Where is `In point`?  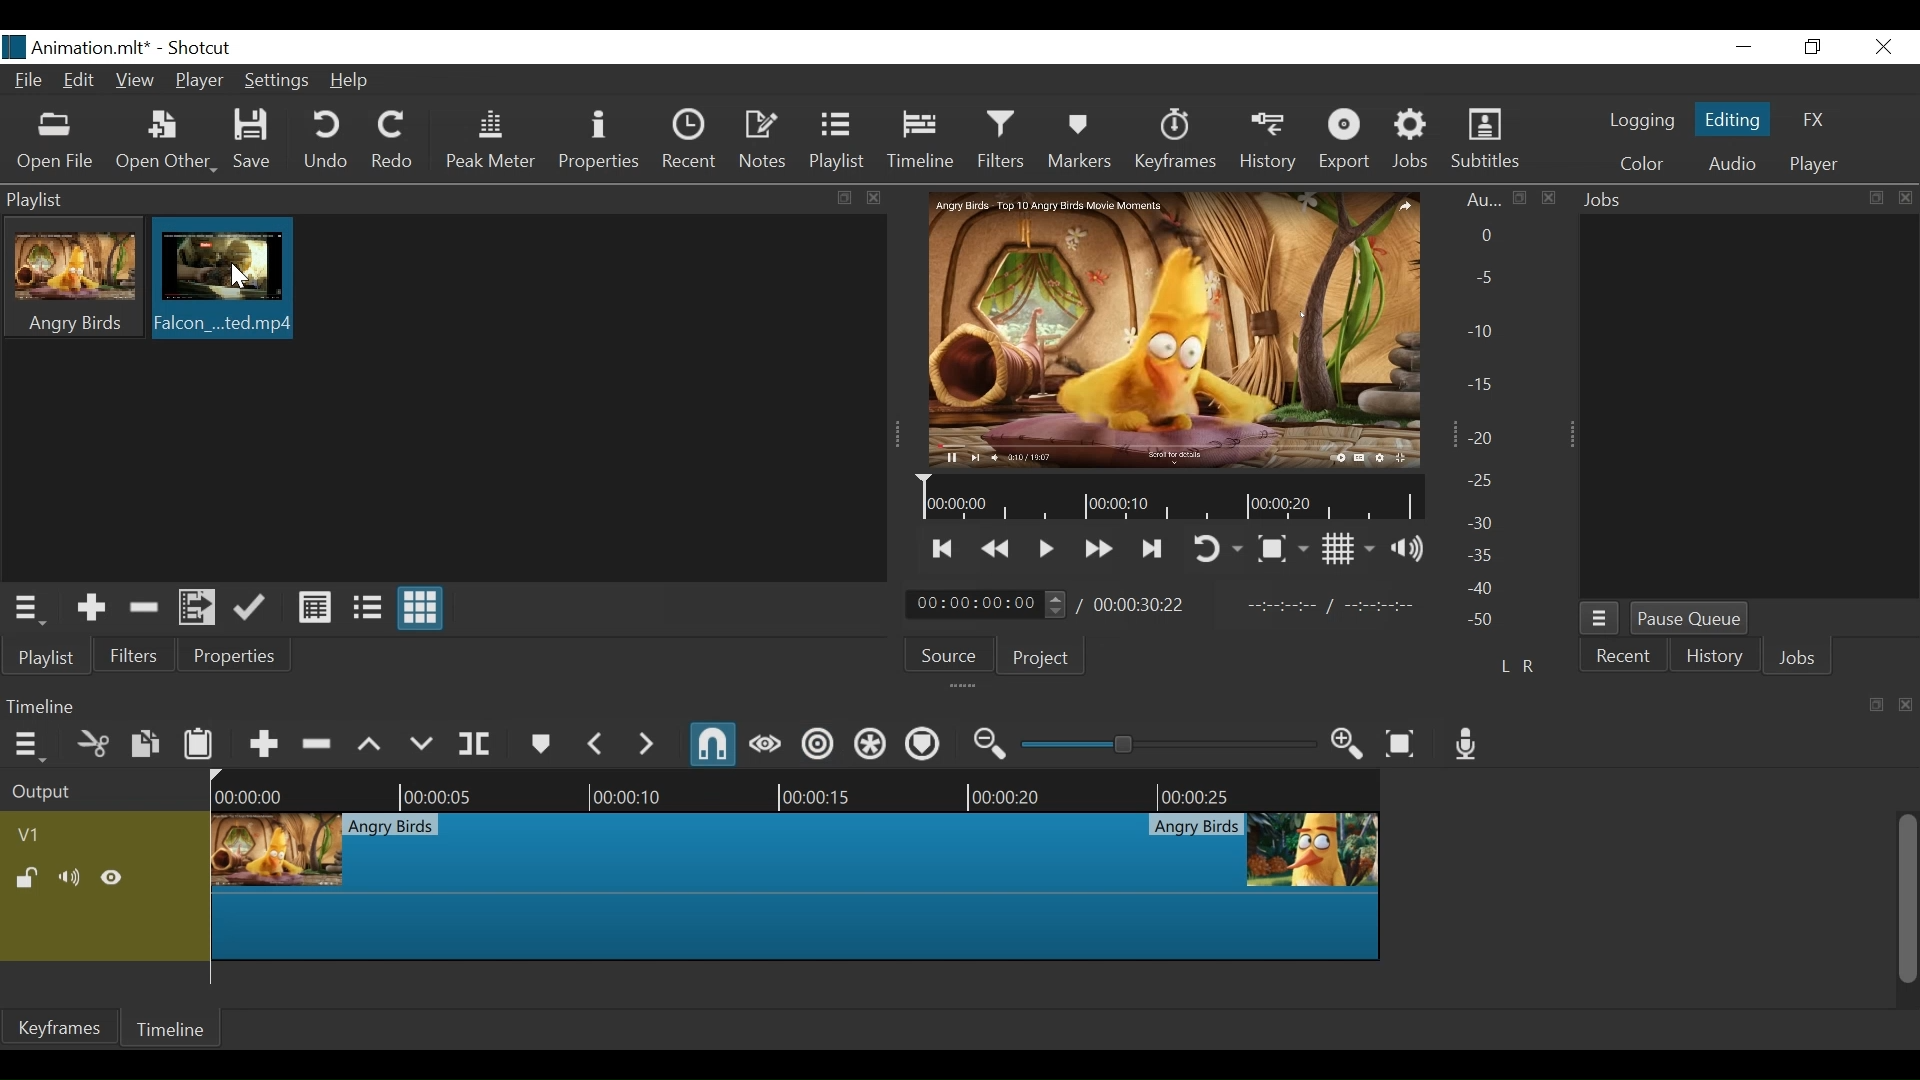
In point is located at coordinates (1334, 606).